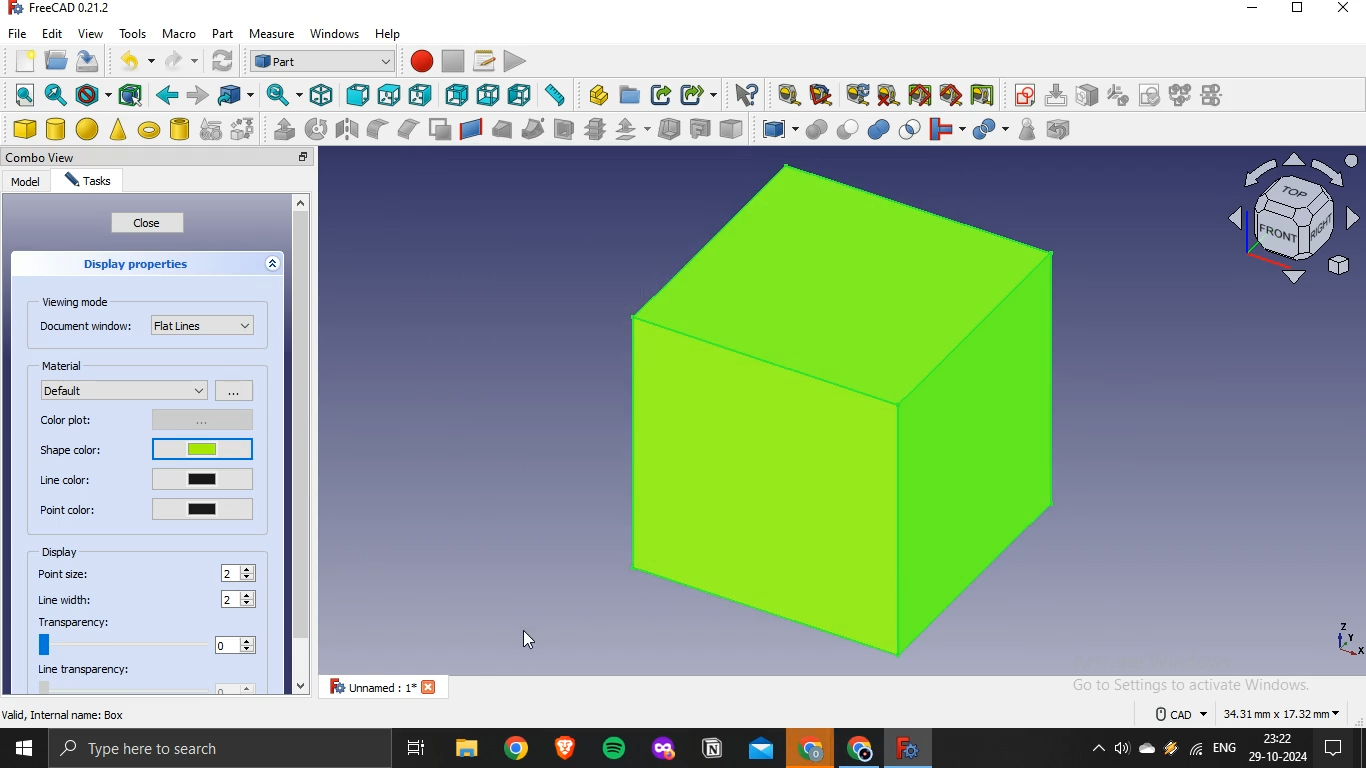 The image size is (1366, 768). What do you see at coordinates (1026, 129) in the screenshot?
I see `check geometry` at bounding box center [1026, 129].